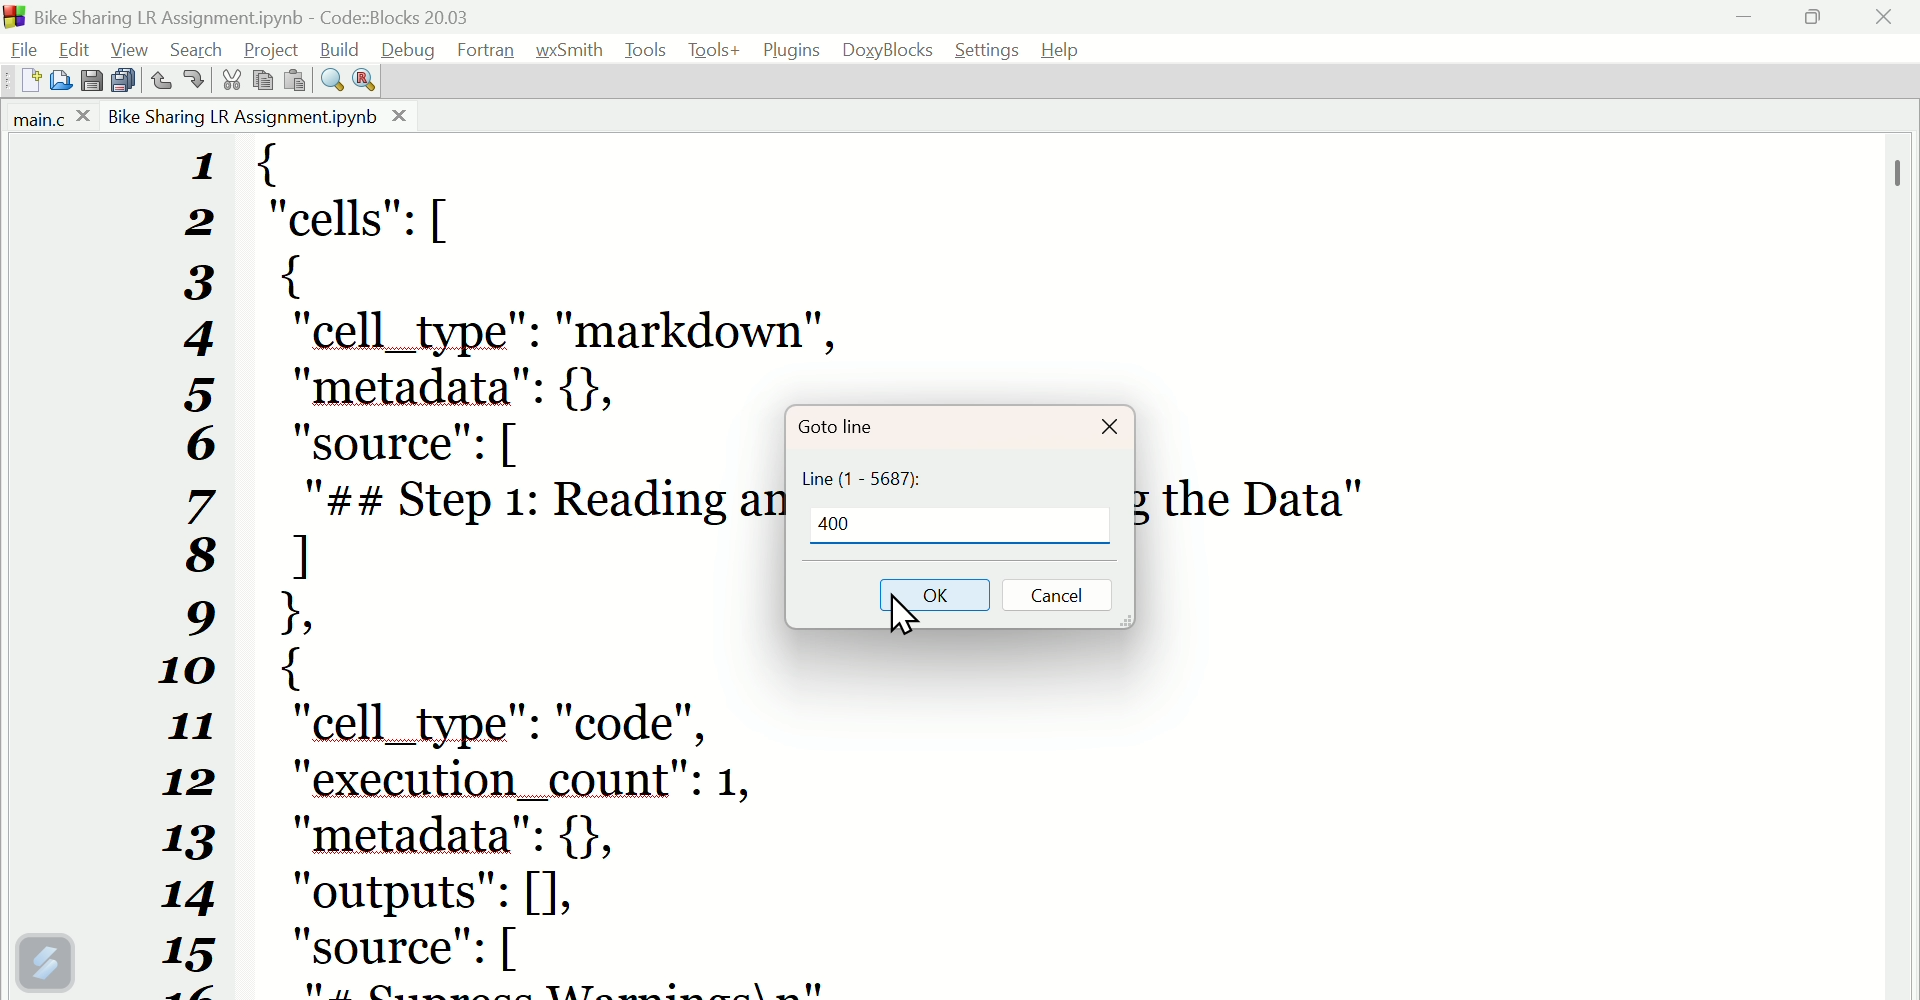 The width and height of the screenshot is (1920, 1000). Describe the element at coordinates (1110, 429) in the screenshot. I see `Close` at that location.